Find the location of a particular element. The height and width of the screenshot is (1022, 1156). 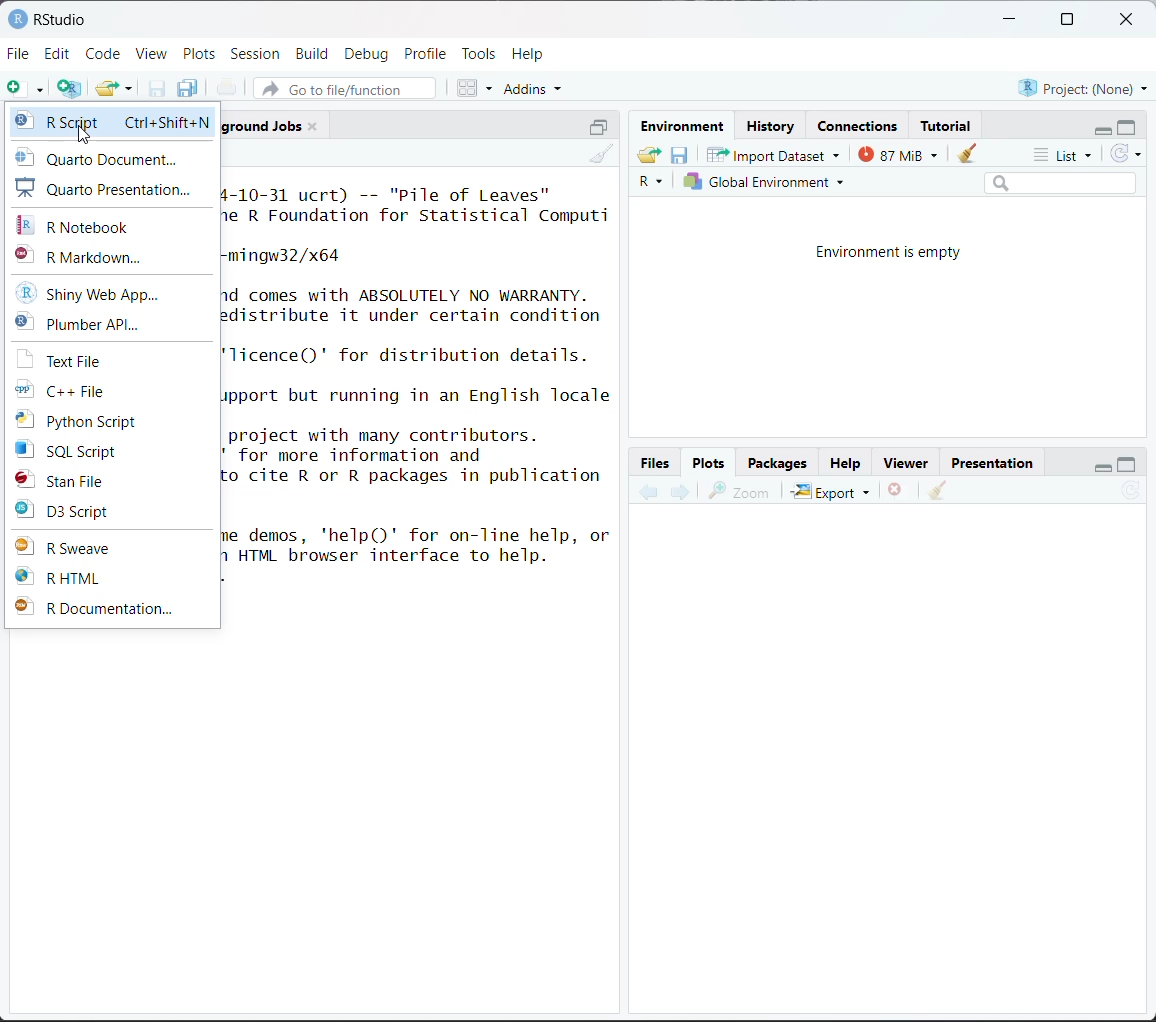

Project:(None) is located at coordinates (1082, 86).